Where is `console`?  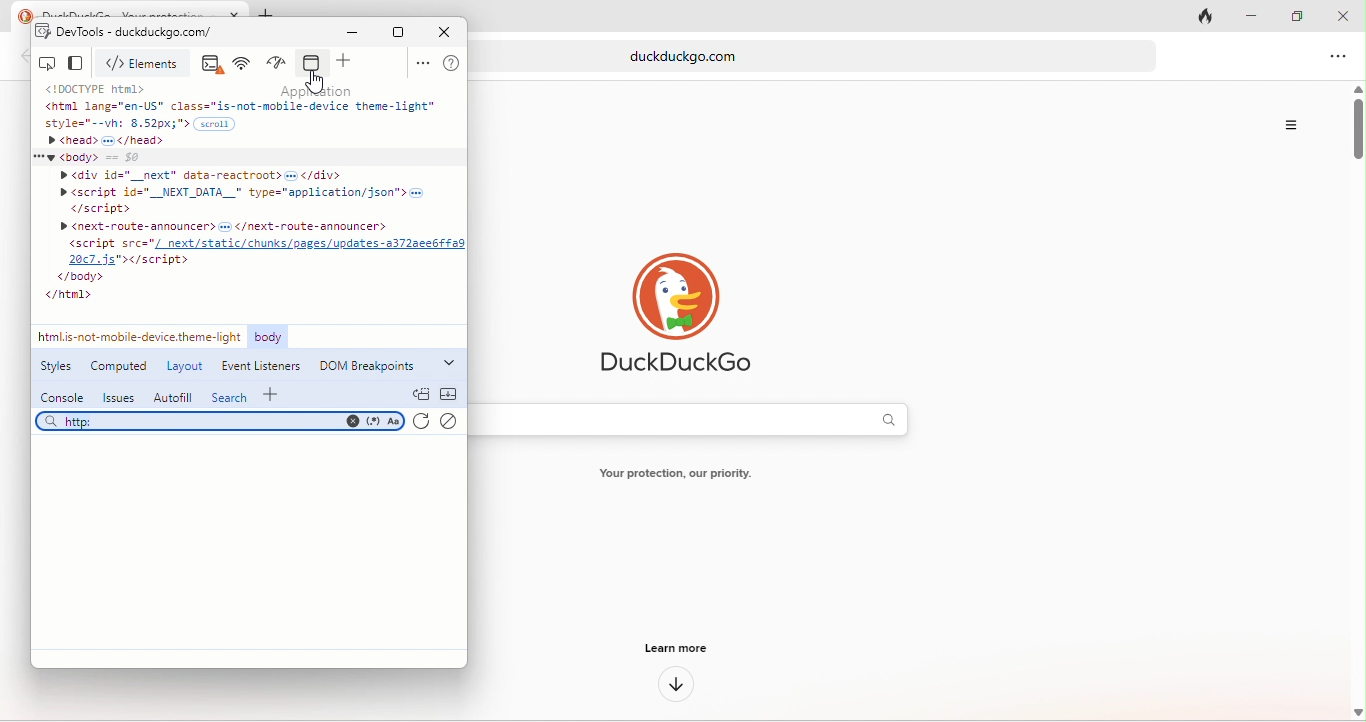
console is located at coordinates (60, 399).